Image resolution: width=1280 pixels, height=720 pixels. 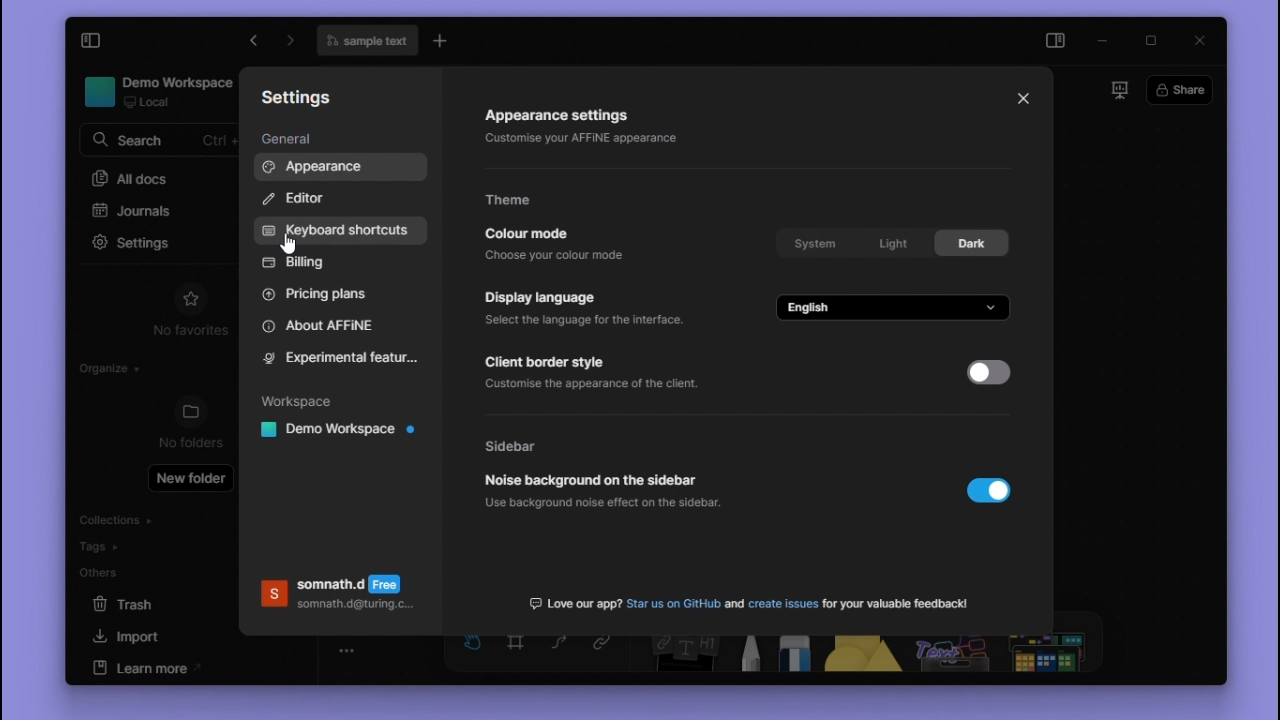 I want to click on Link, so click(x=605, y=654).